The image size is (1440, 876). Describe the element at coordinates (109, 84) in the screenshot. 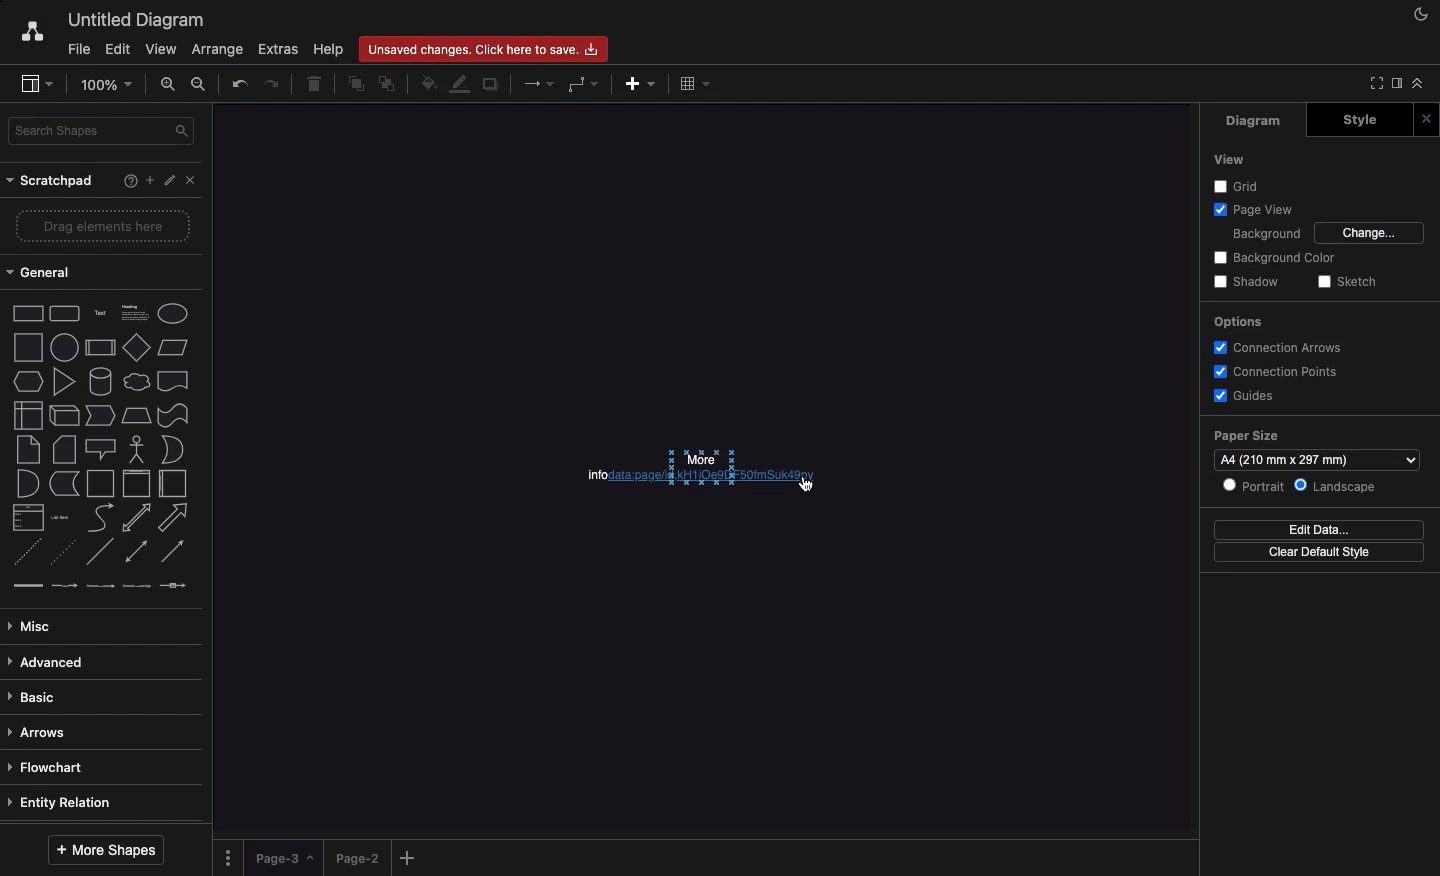

I see `100% - Zoom` at that location.